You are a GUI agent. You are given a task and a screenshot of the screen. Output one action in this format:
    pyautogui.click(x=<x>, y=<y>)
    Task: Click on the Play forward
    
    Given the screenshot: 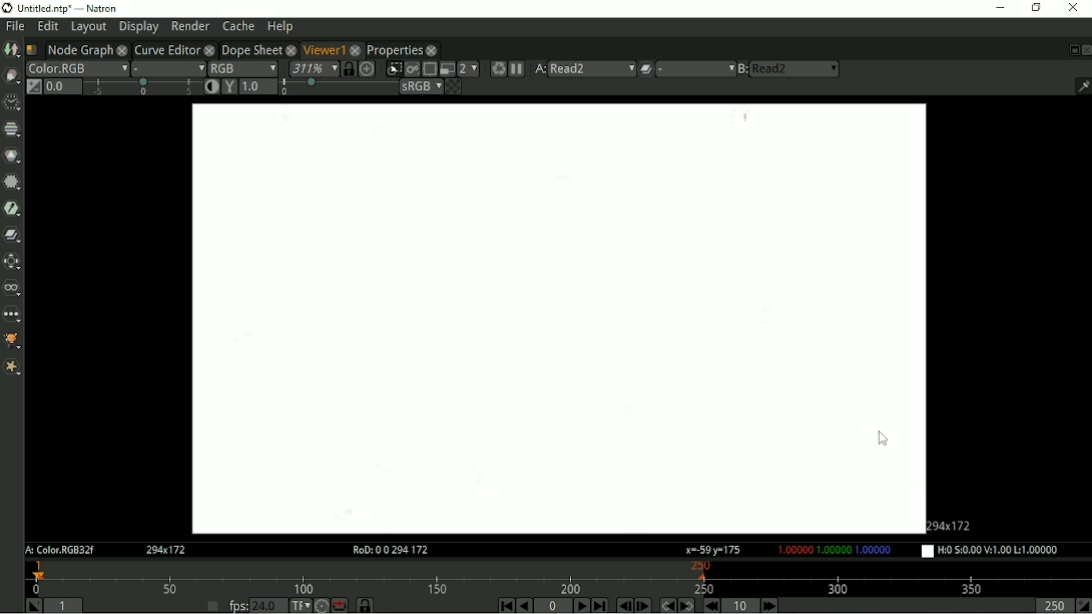 What is the action you would take?
    pyautogui.click(x=580, y=605)
    